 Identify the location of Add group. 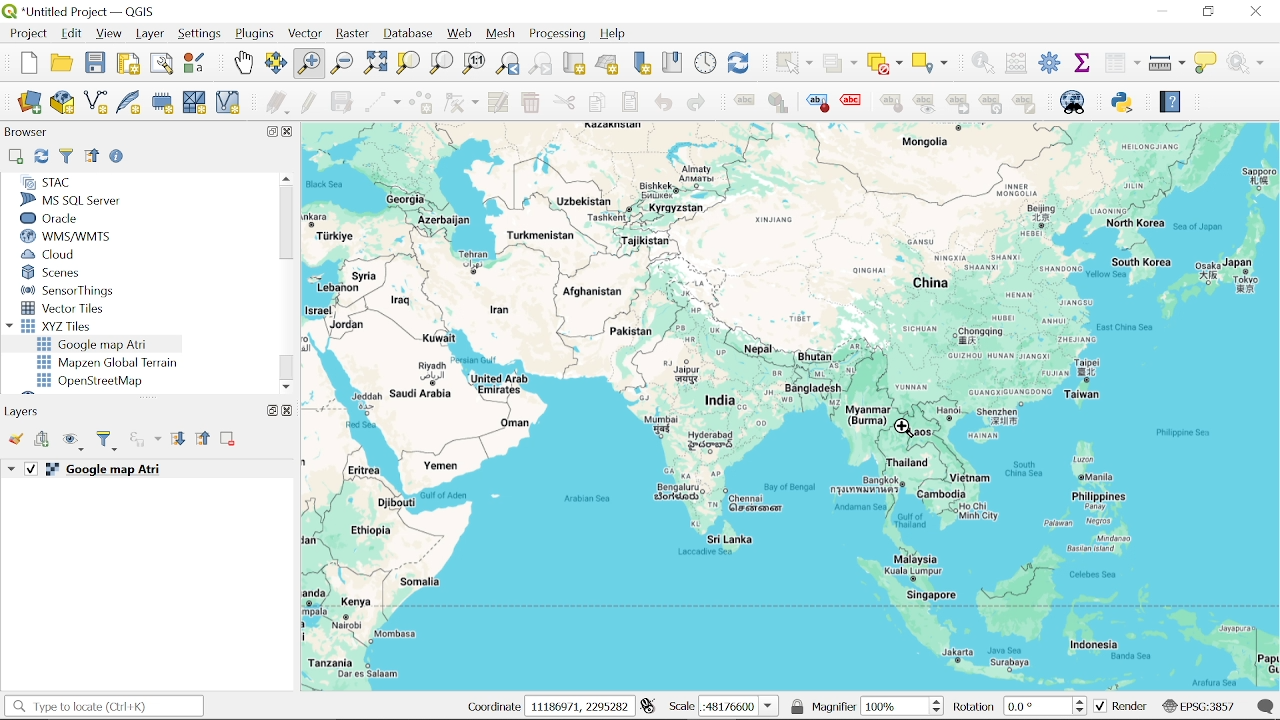
(43, 440).